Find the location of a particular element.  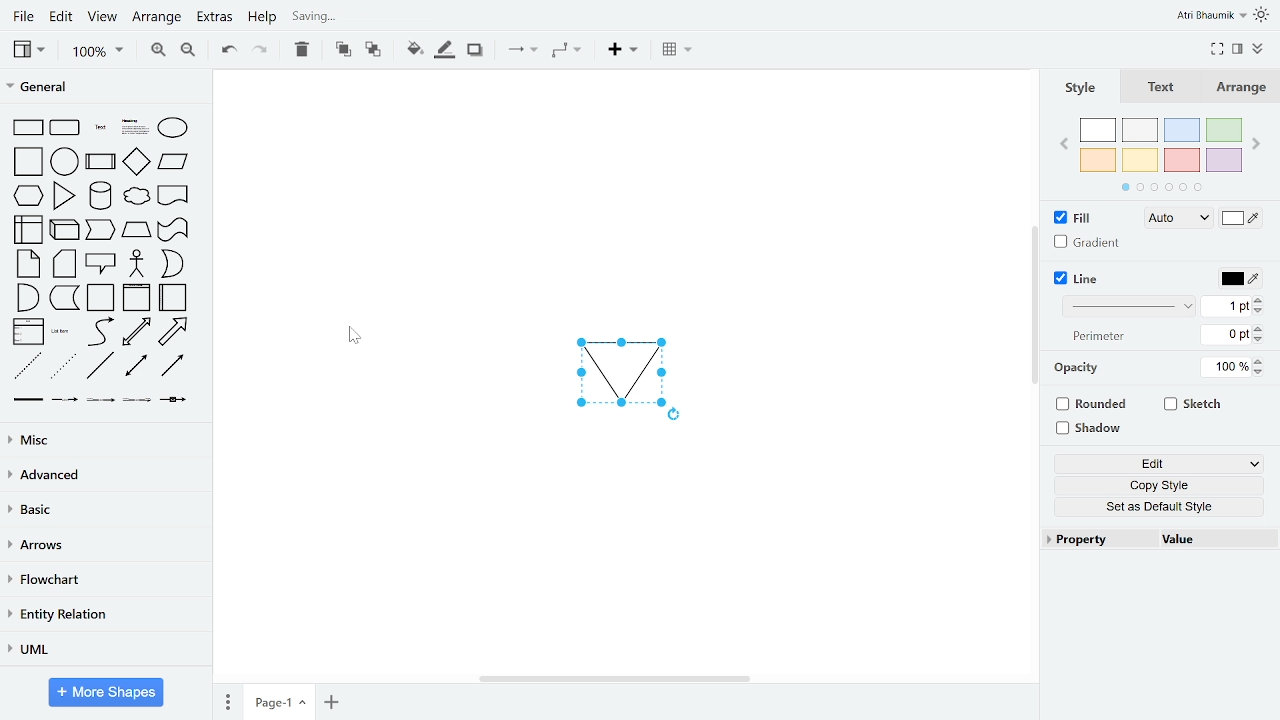

curve is located at coordinates (98, 332).